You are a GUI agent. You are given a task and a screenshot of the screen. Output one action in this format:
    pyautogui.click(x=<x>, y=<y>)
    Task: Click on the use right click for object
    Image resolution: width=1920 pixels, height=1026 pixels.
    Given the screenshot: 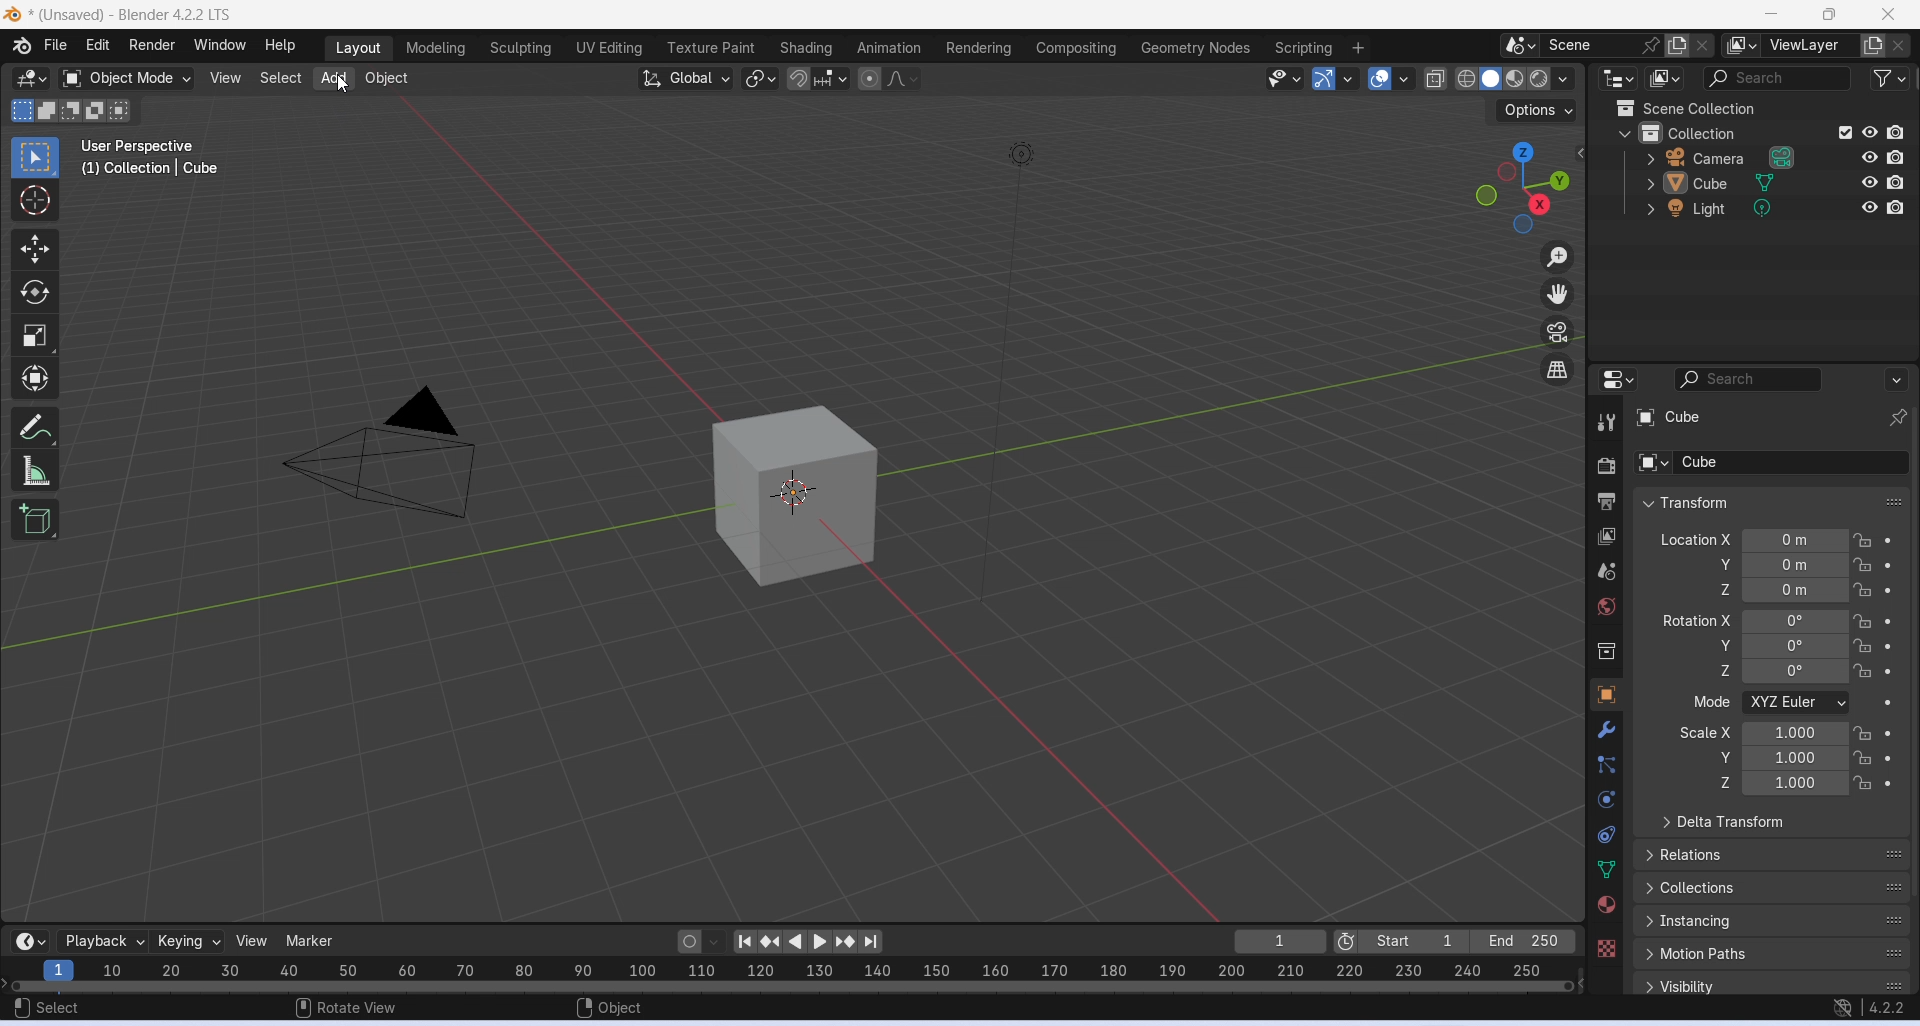 What is the action you would take?
    pyautogui.click(x=609, y=1009)
    